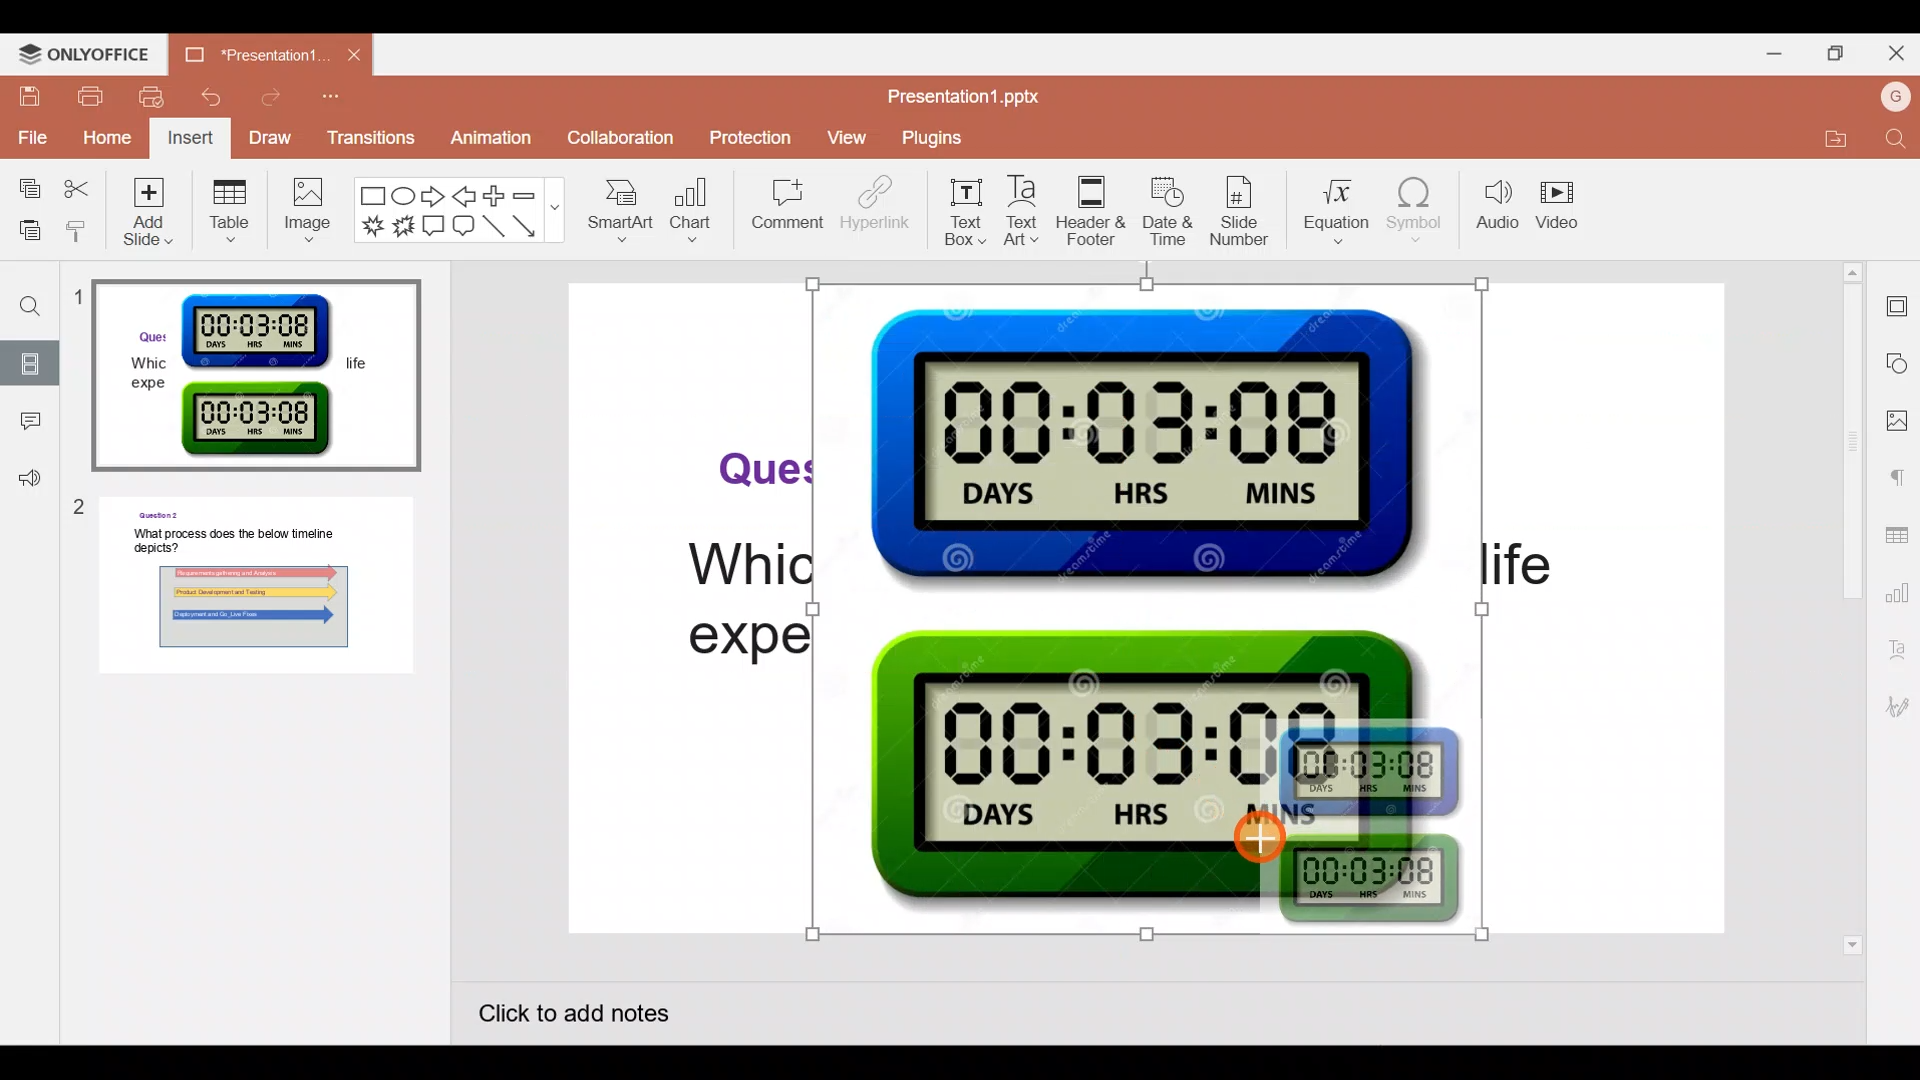 The image size is (1920, 1080). What do you see at coordinates (107, 137) in the screenshot?
I see `Home` at bounding box center [107, 137].